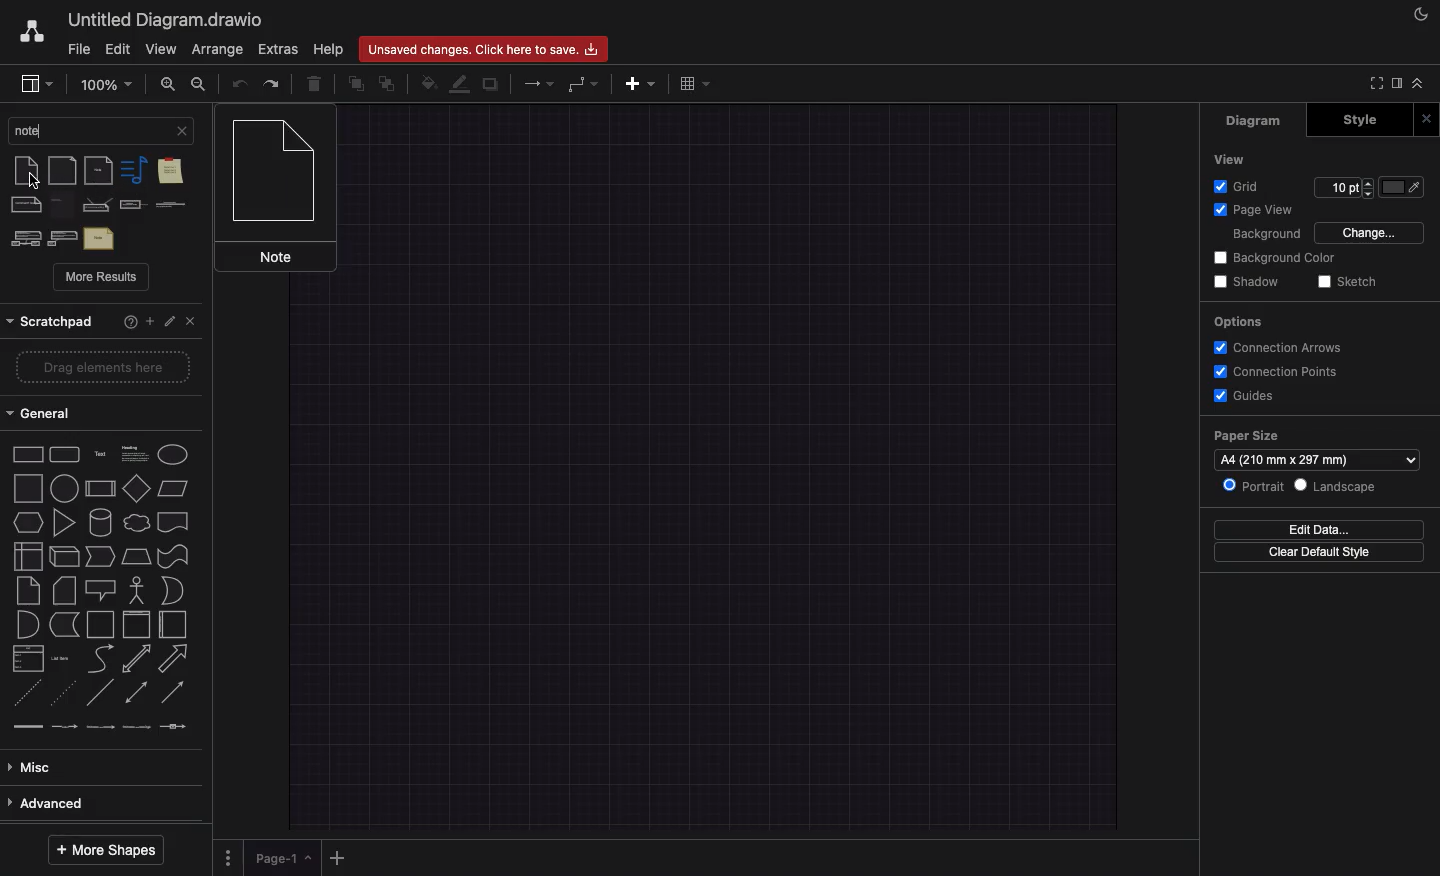 Image resolution: width=1440 pixels, height=876 pixels. I want to click on list, so click(28, 661).